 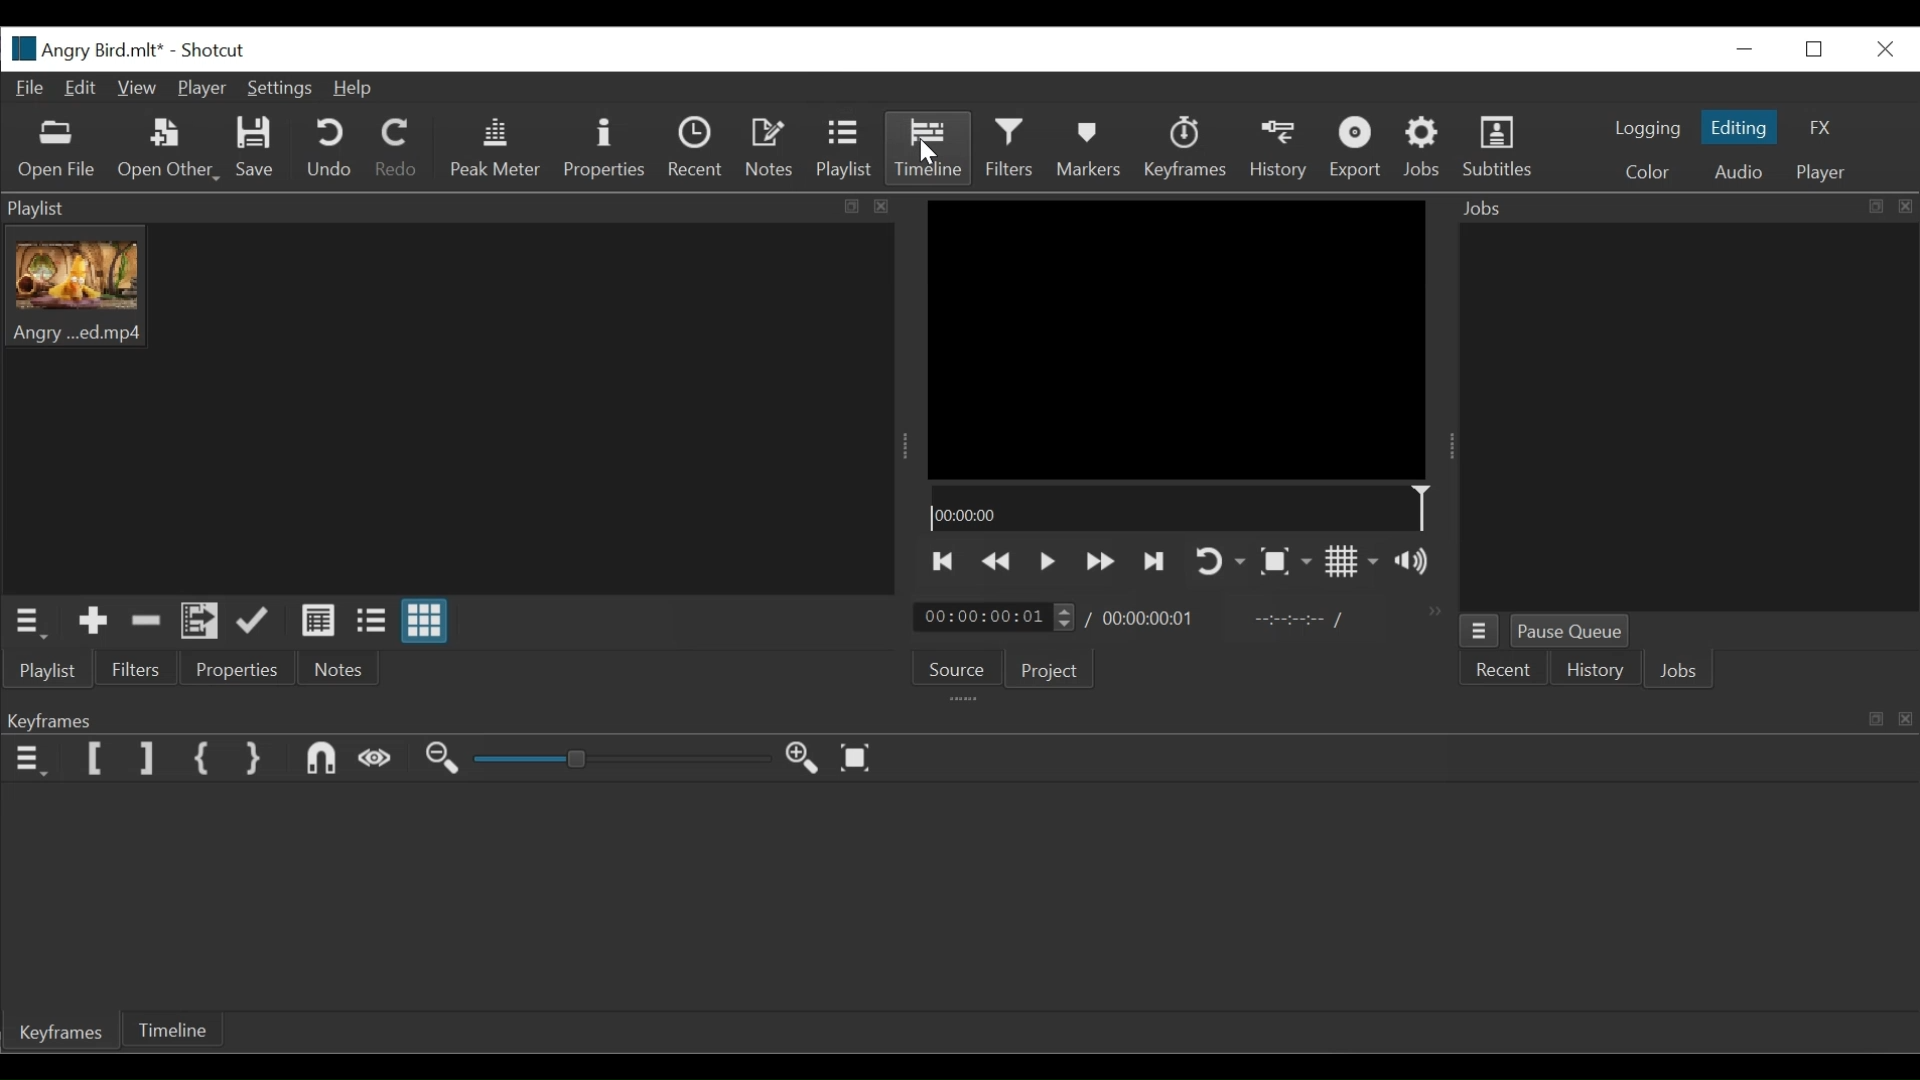 I want to click on Project, so click(x=1053, y=672).